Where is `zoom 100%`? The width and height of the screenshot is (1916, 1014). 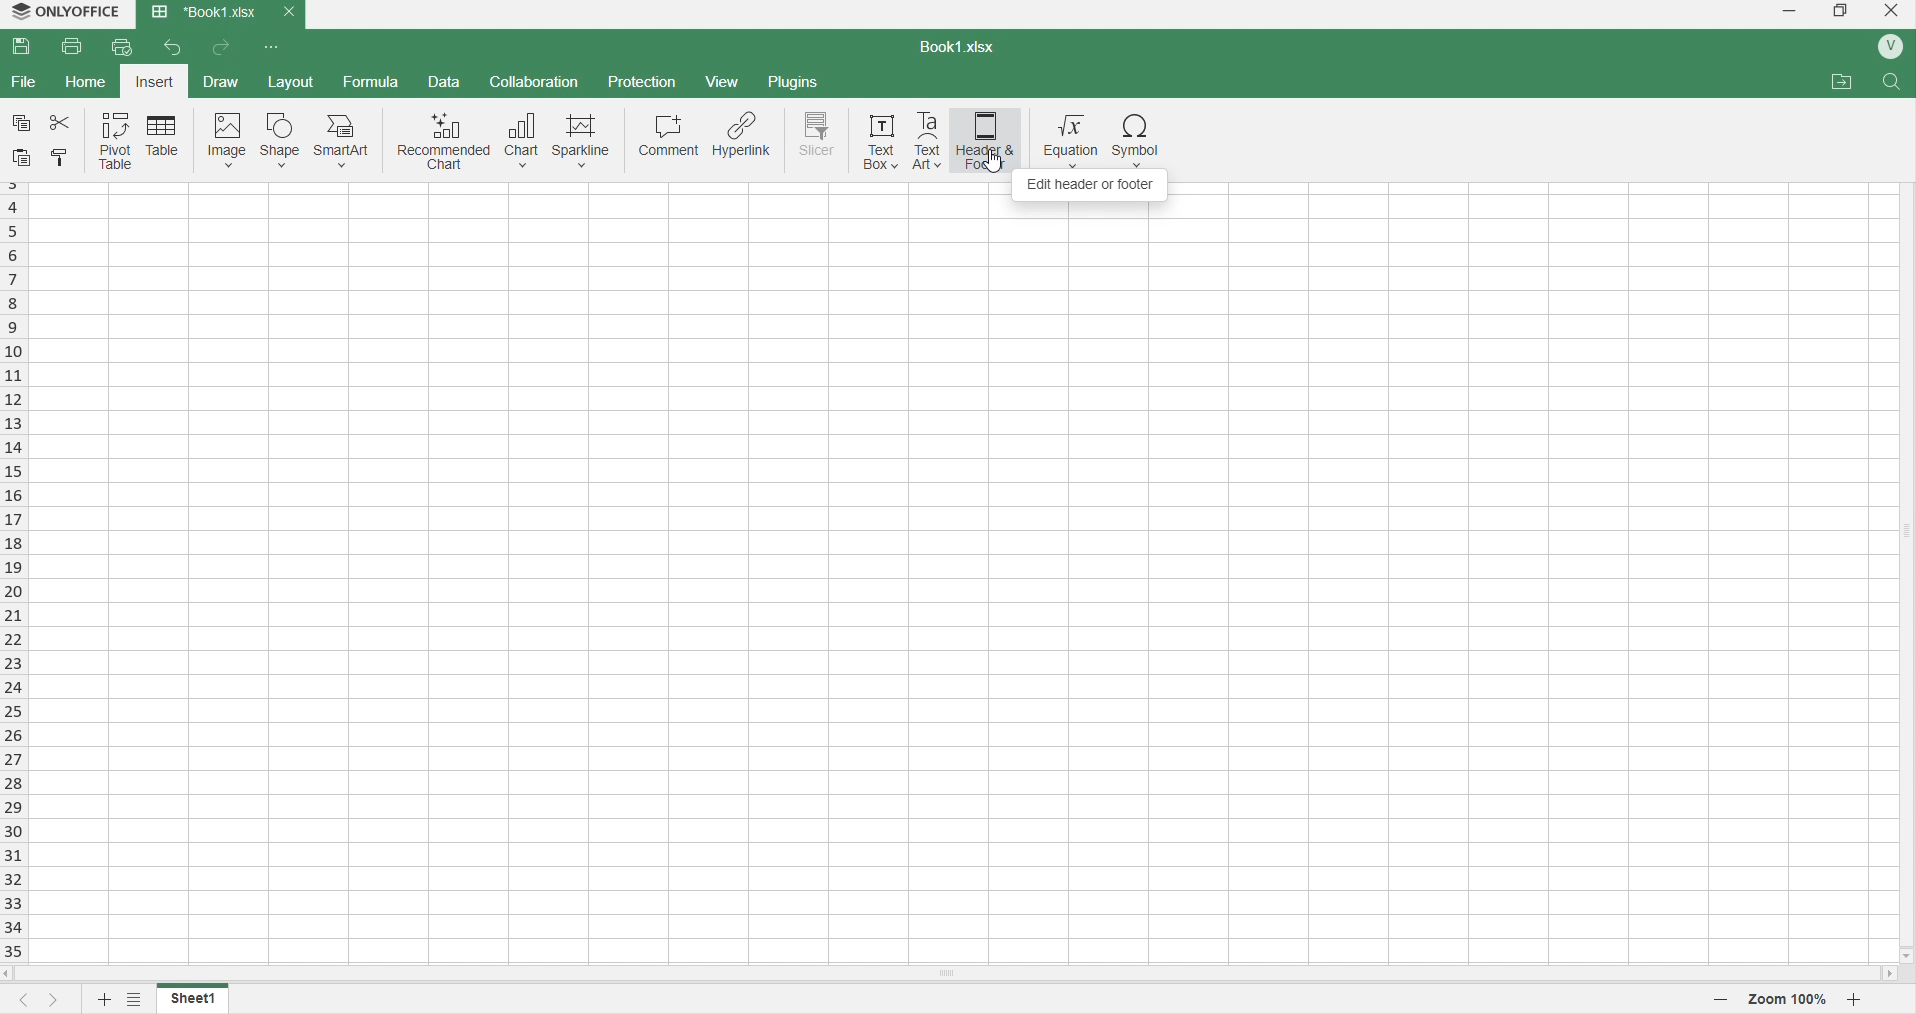
zoom 100% is located at coordinates (1789, 997).